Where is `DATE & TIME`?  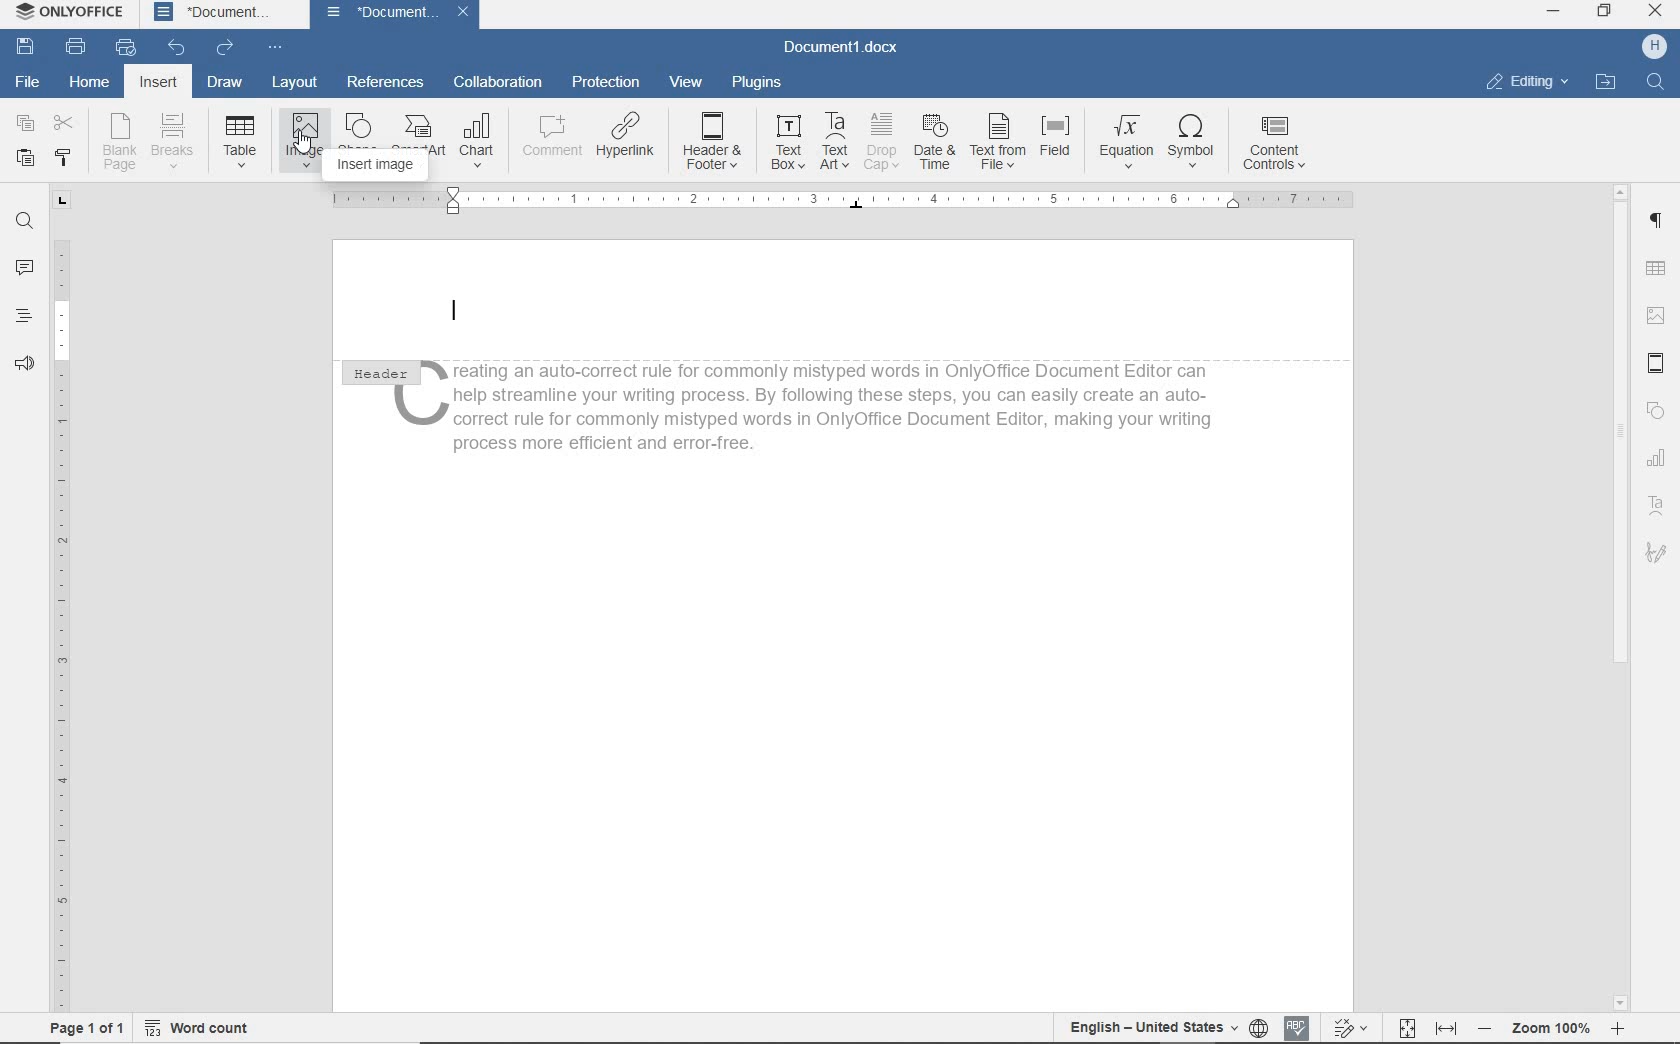 DATE & TIME is located at coordinates (937, 145).